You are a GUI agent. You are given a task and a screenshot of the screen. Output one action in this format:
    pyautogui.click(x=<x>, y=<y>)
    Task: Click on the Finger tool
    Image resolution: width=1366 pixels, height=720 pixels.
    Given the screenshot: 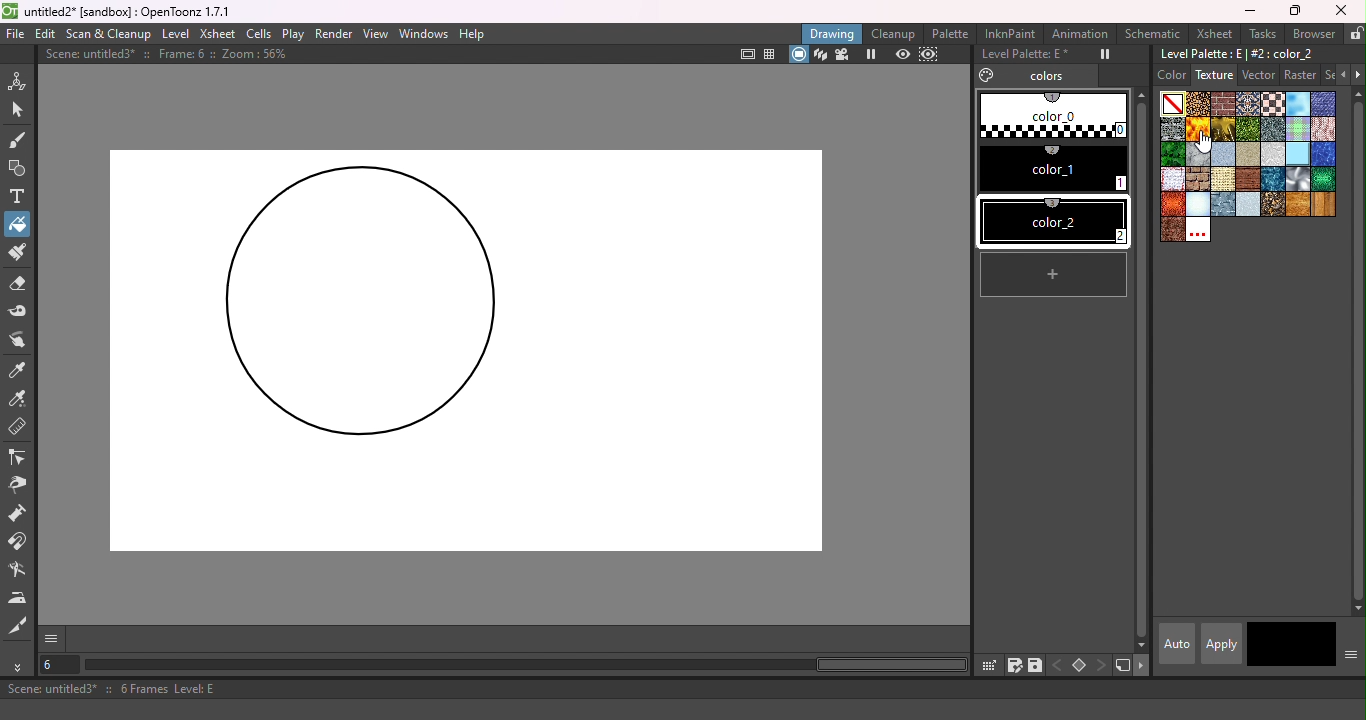 What is the action you would take?
    pyautogui.click(x=21, y=339)
    